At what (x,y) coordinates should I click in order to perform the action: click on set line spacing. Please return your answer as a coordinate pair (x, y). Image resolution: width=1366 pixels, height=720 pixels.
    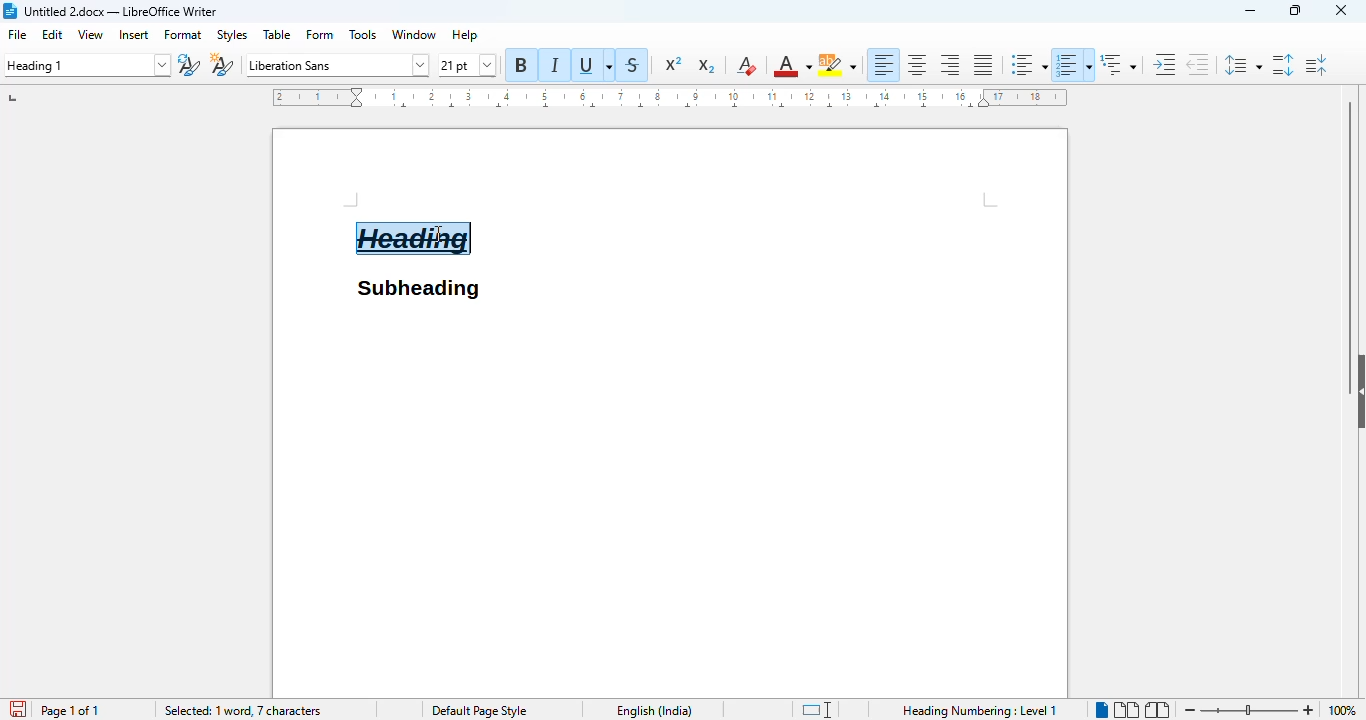
    Looking at the image, I should click on (1240, 65).